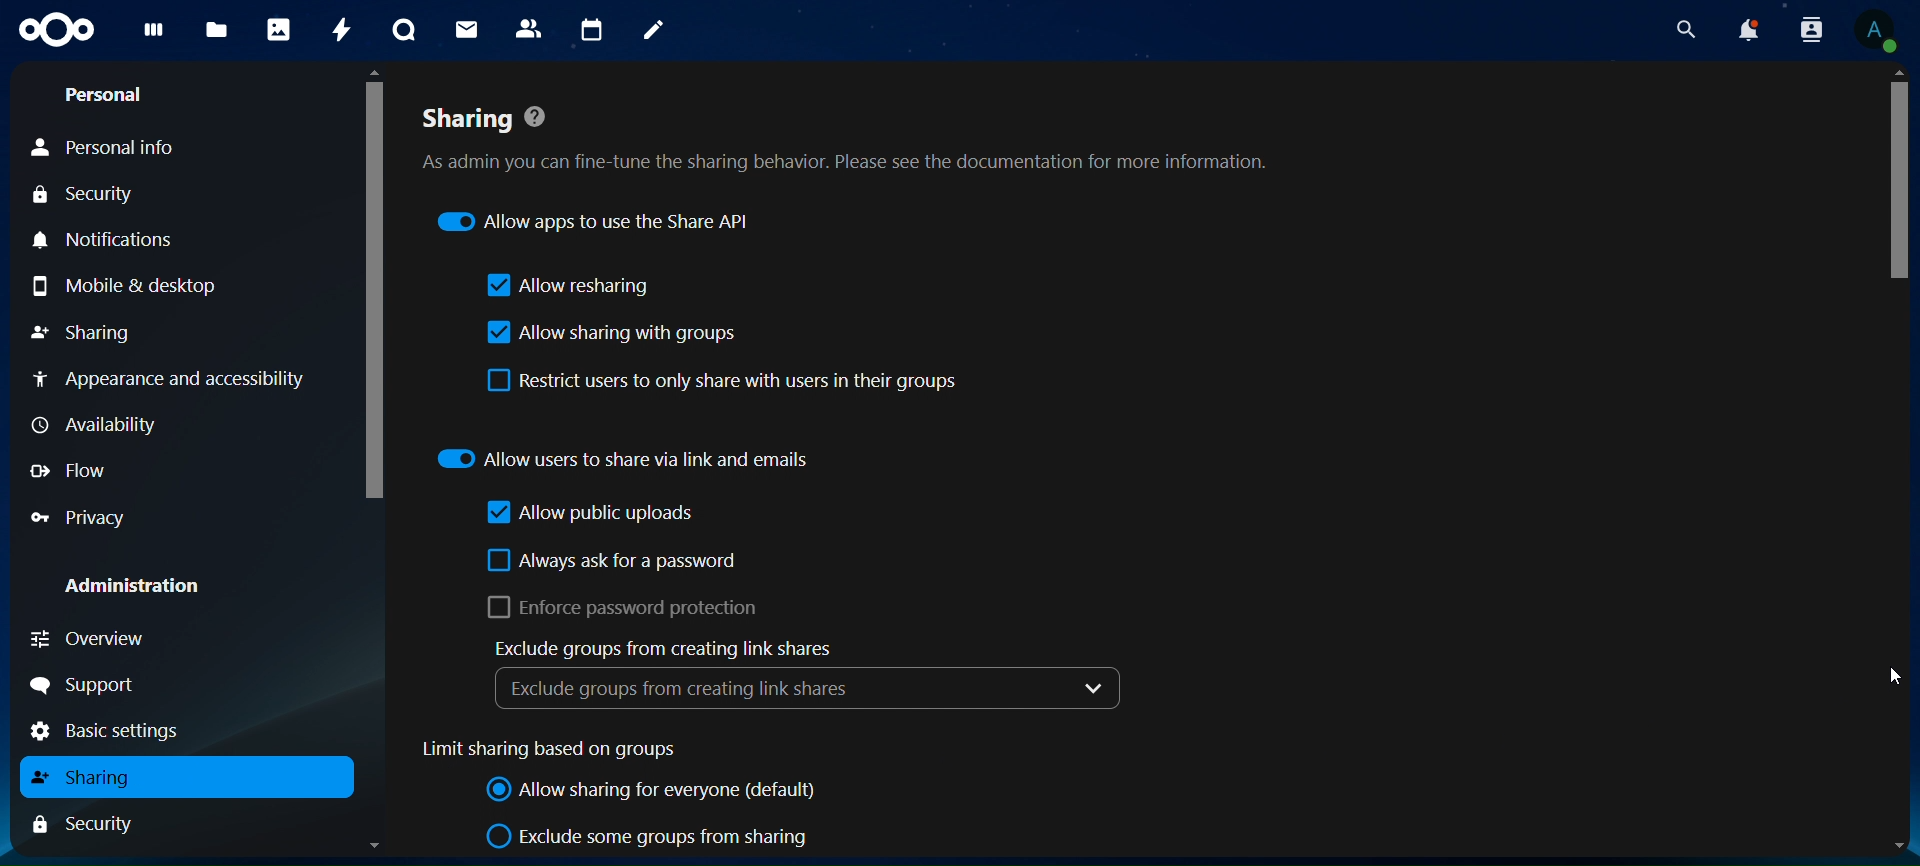 The width and height of the screenshot is (1920, 866). Describe the element at coordinates (463, 30) in the screenshot. I see `mail` at that location.